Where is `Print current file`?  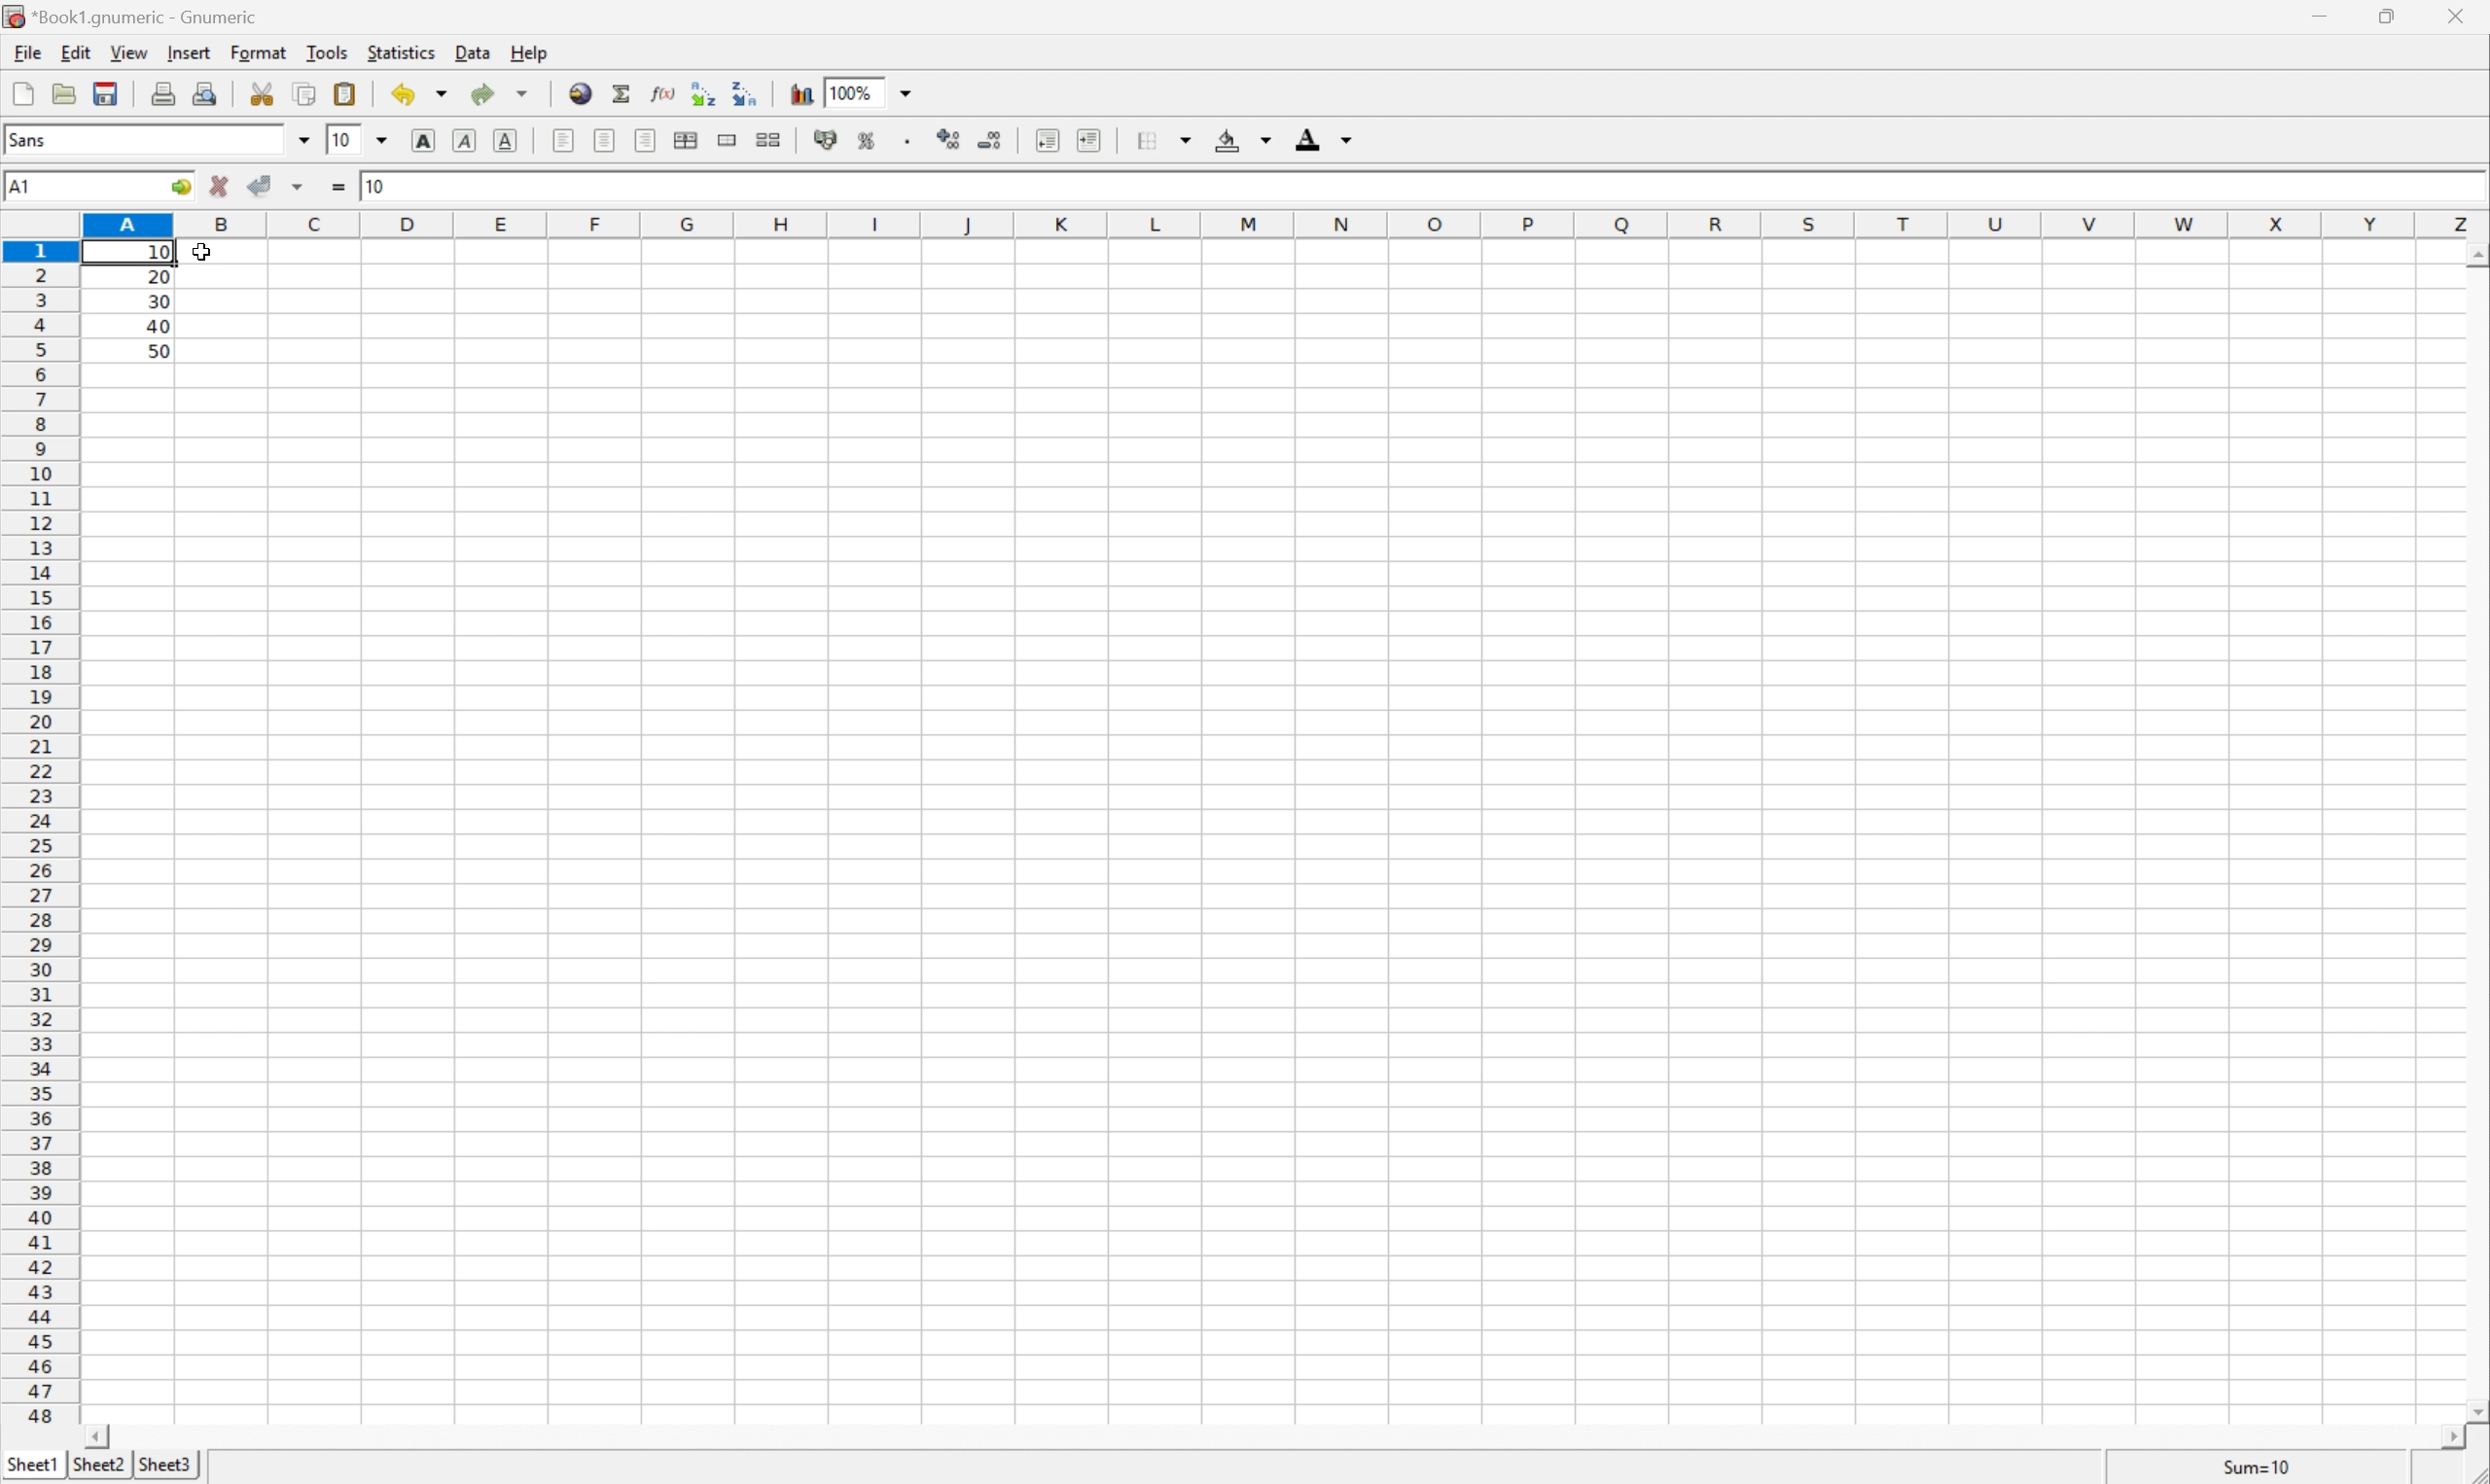 Print current file is located at coordinates (164, 94).